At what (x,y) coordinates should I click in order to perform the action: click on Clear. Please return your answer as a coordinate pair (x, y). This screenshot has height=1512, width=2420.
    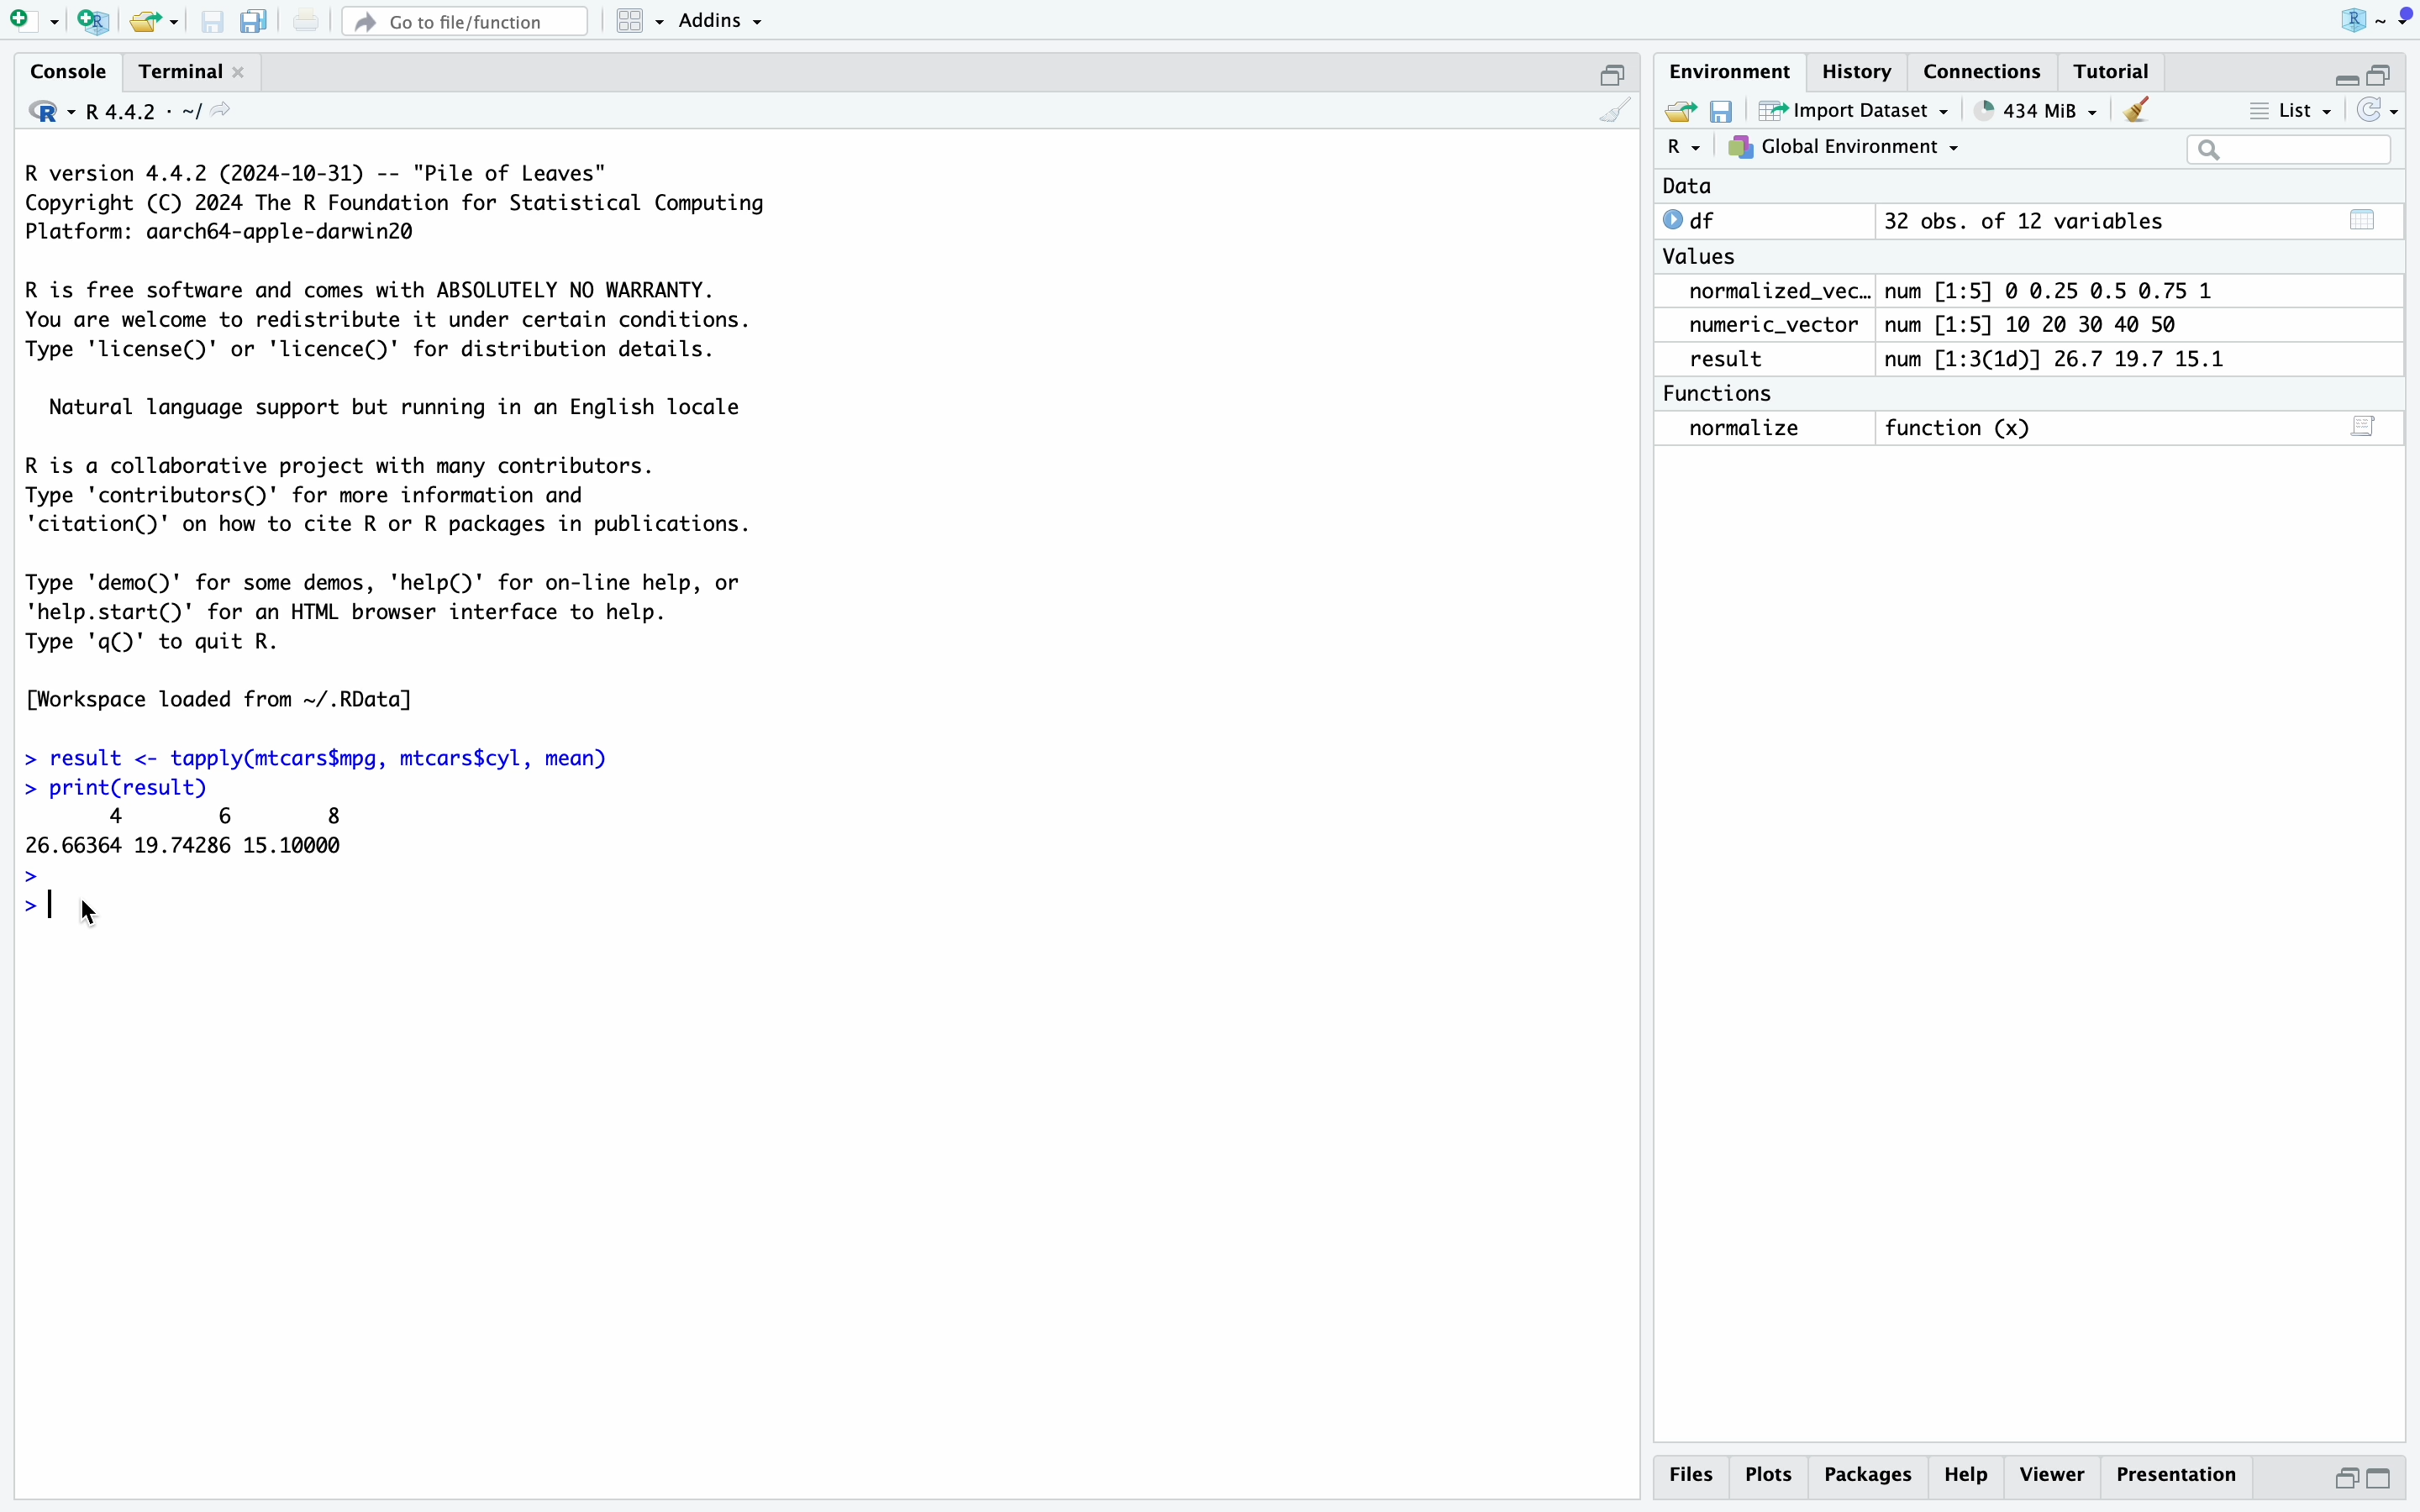
    Looking at the image, I should click on (1618, 112).